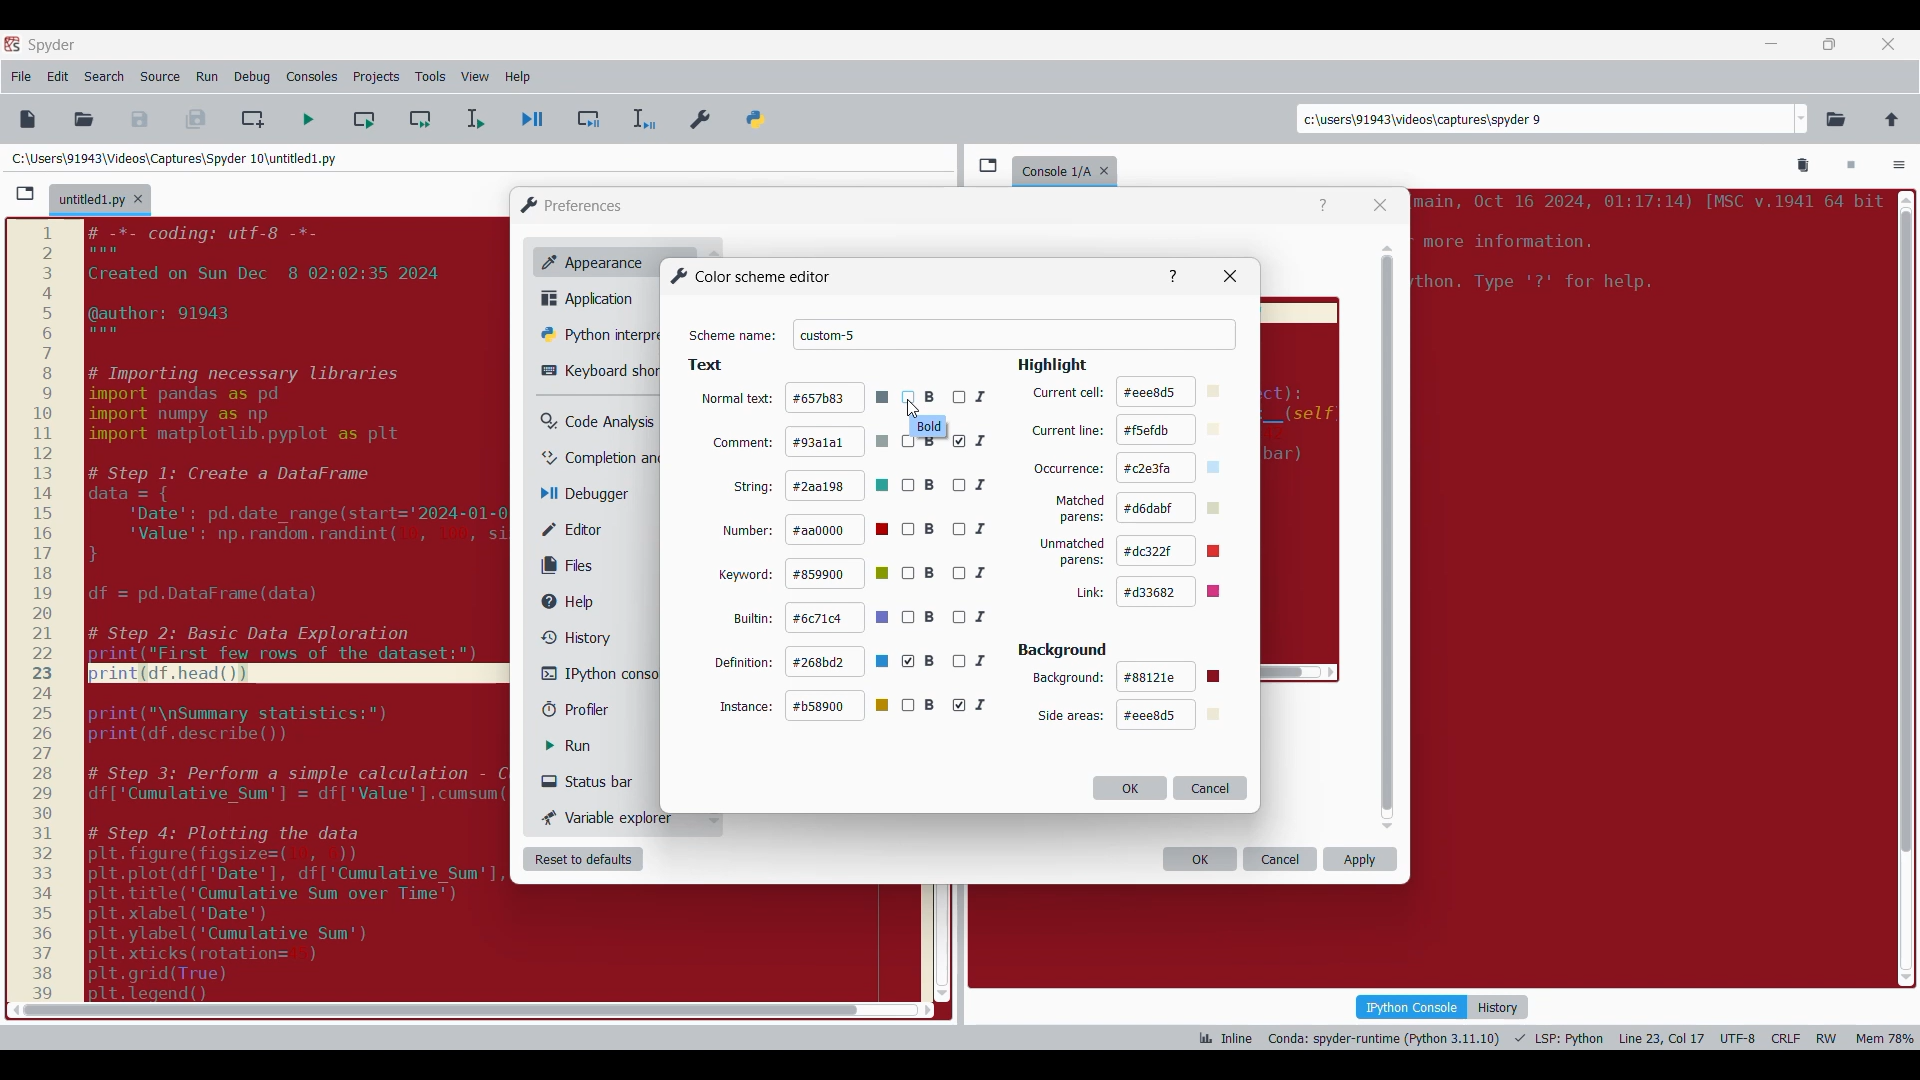  What do you see at coordinates (58, 77) in the screenshot?
I see `Edit menu` at bounding box center [58, 77].